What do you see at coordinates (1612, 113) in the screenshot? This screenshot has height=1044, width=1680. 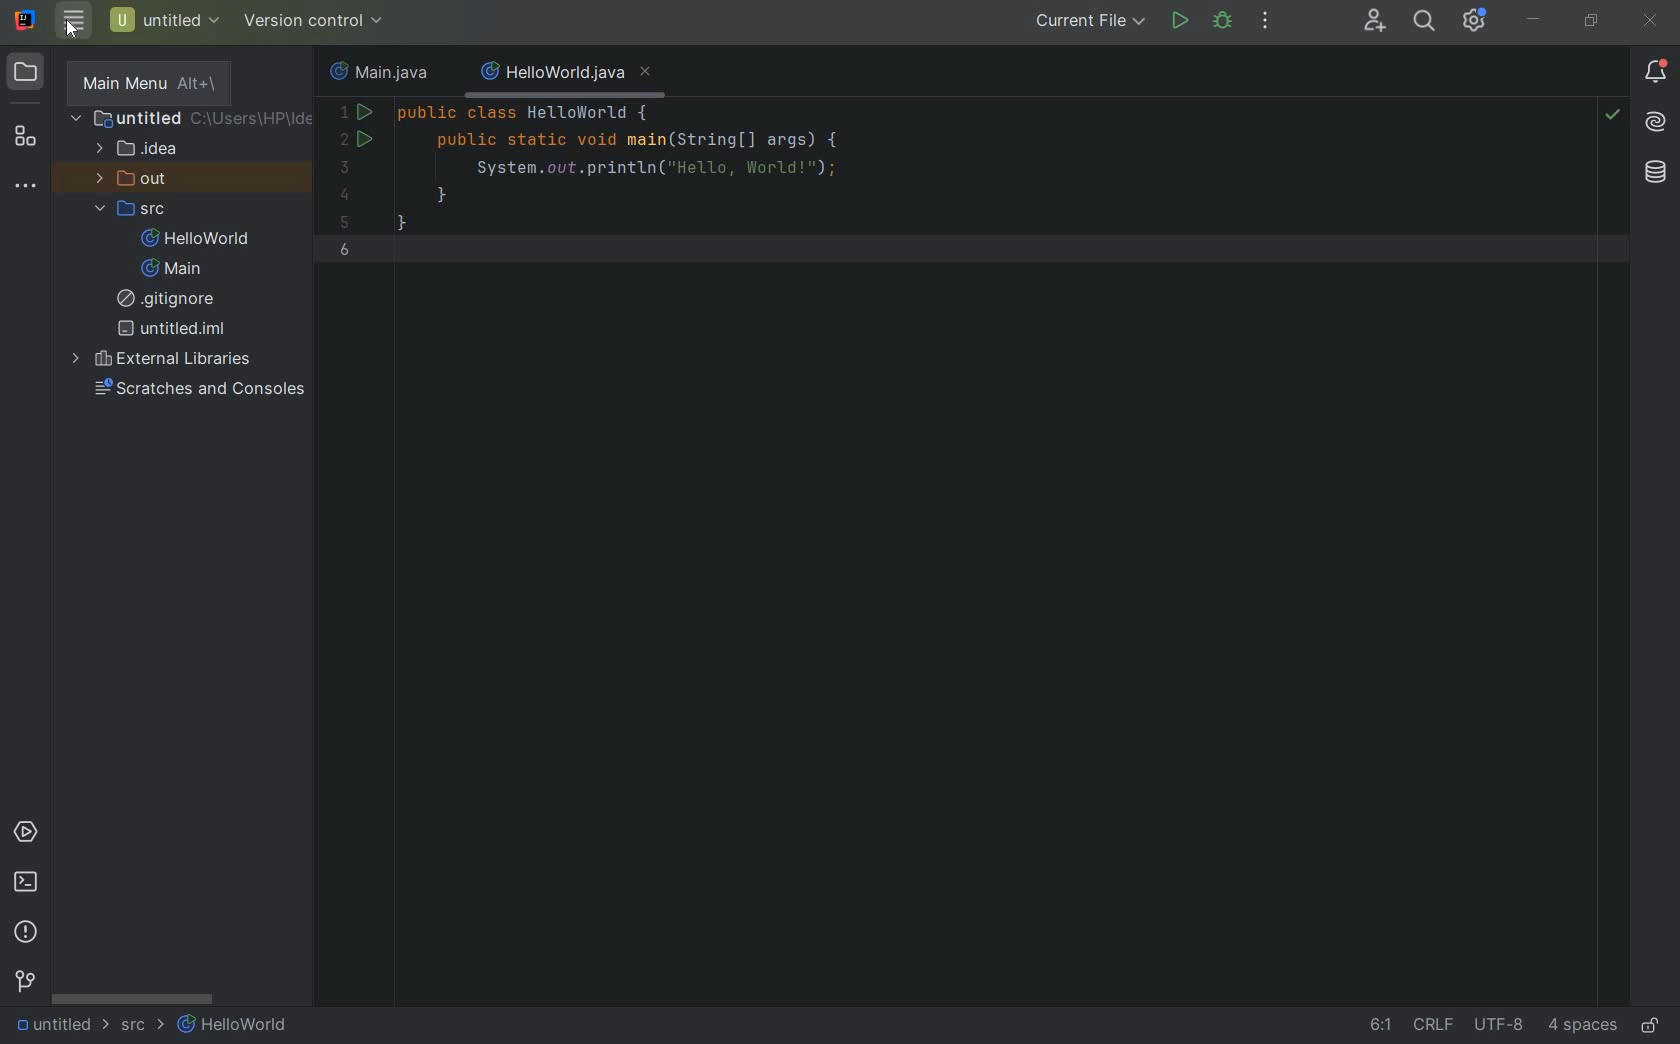 I see `no problem highlighted` at bounding box center [1612, 113].